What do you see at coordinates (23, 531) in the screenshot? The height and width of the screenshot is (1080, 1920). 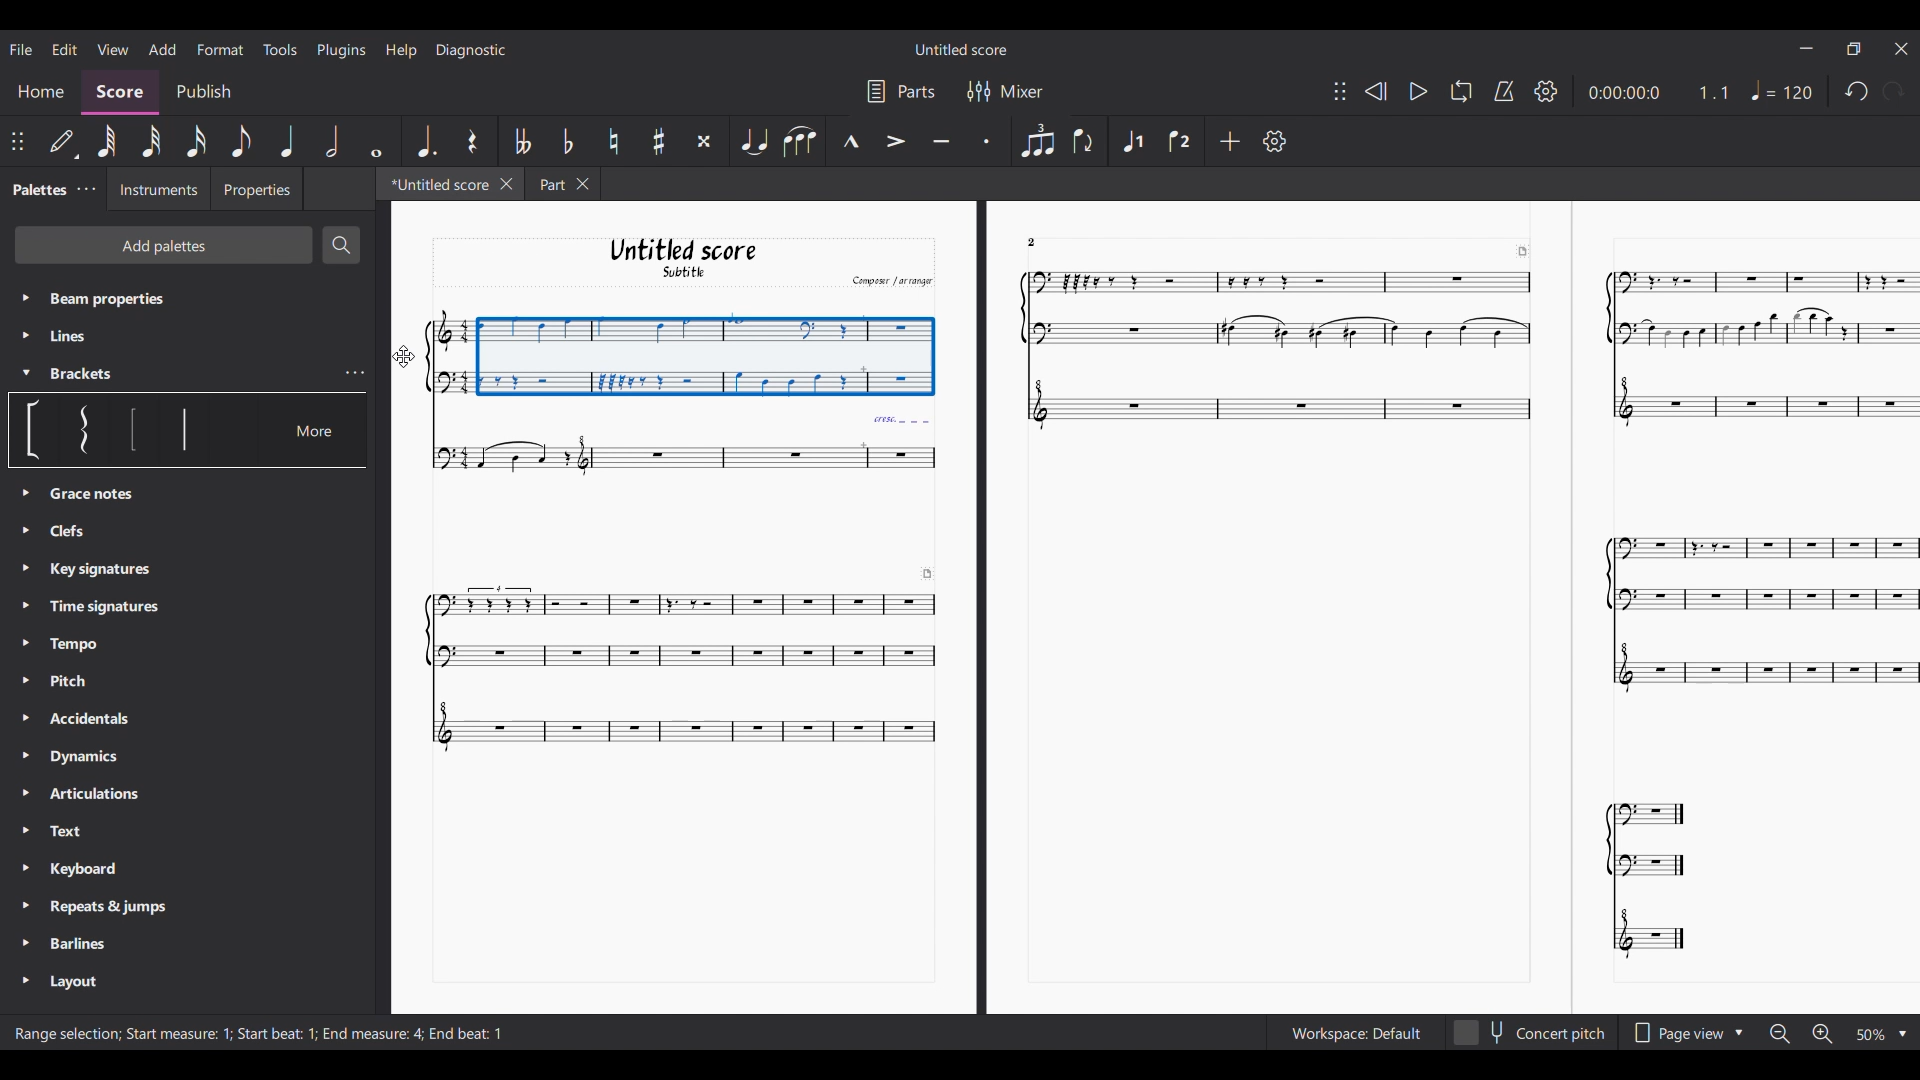 I see `` at bounding box center [23, 531].